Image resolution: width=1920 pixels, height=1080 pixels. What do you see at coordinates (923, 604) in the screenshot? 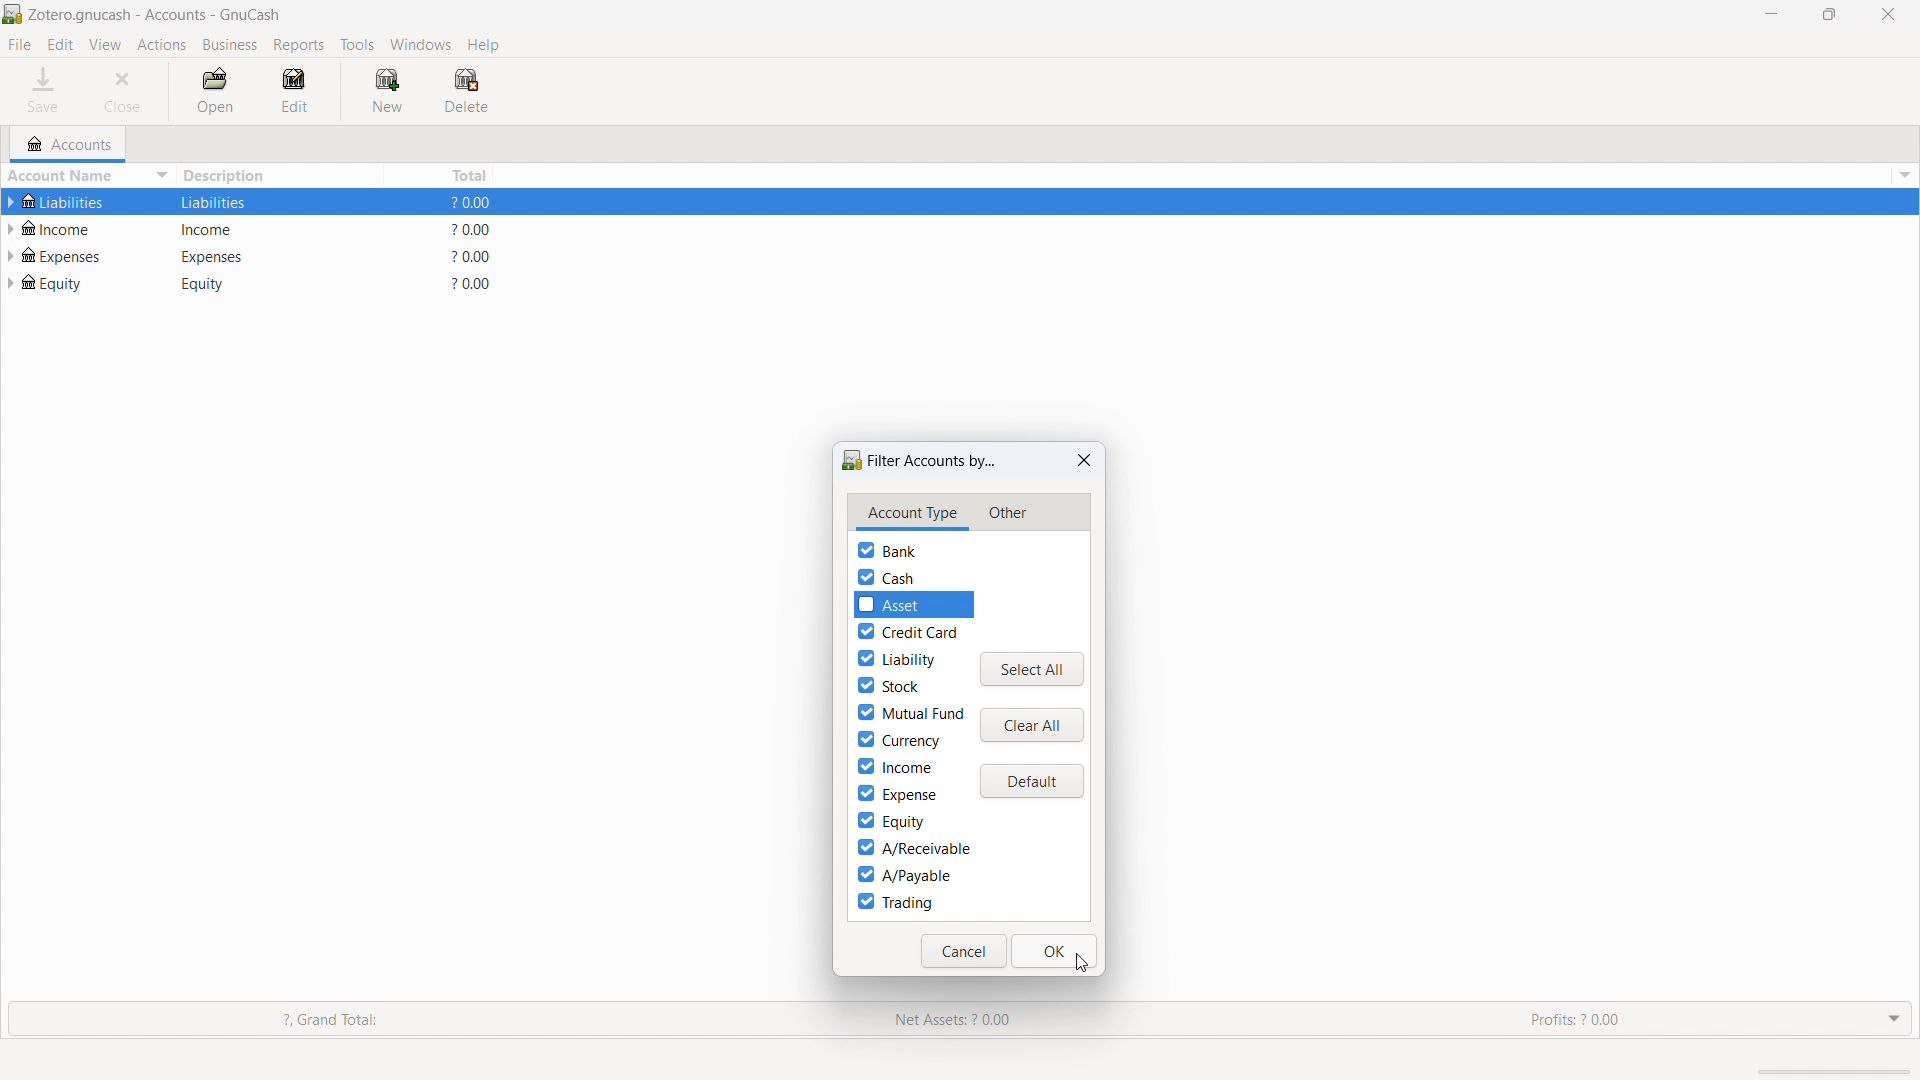
I see `asset` at bounding box center [923, 604].